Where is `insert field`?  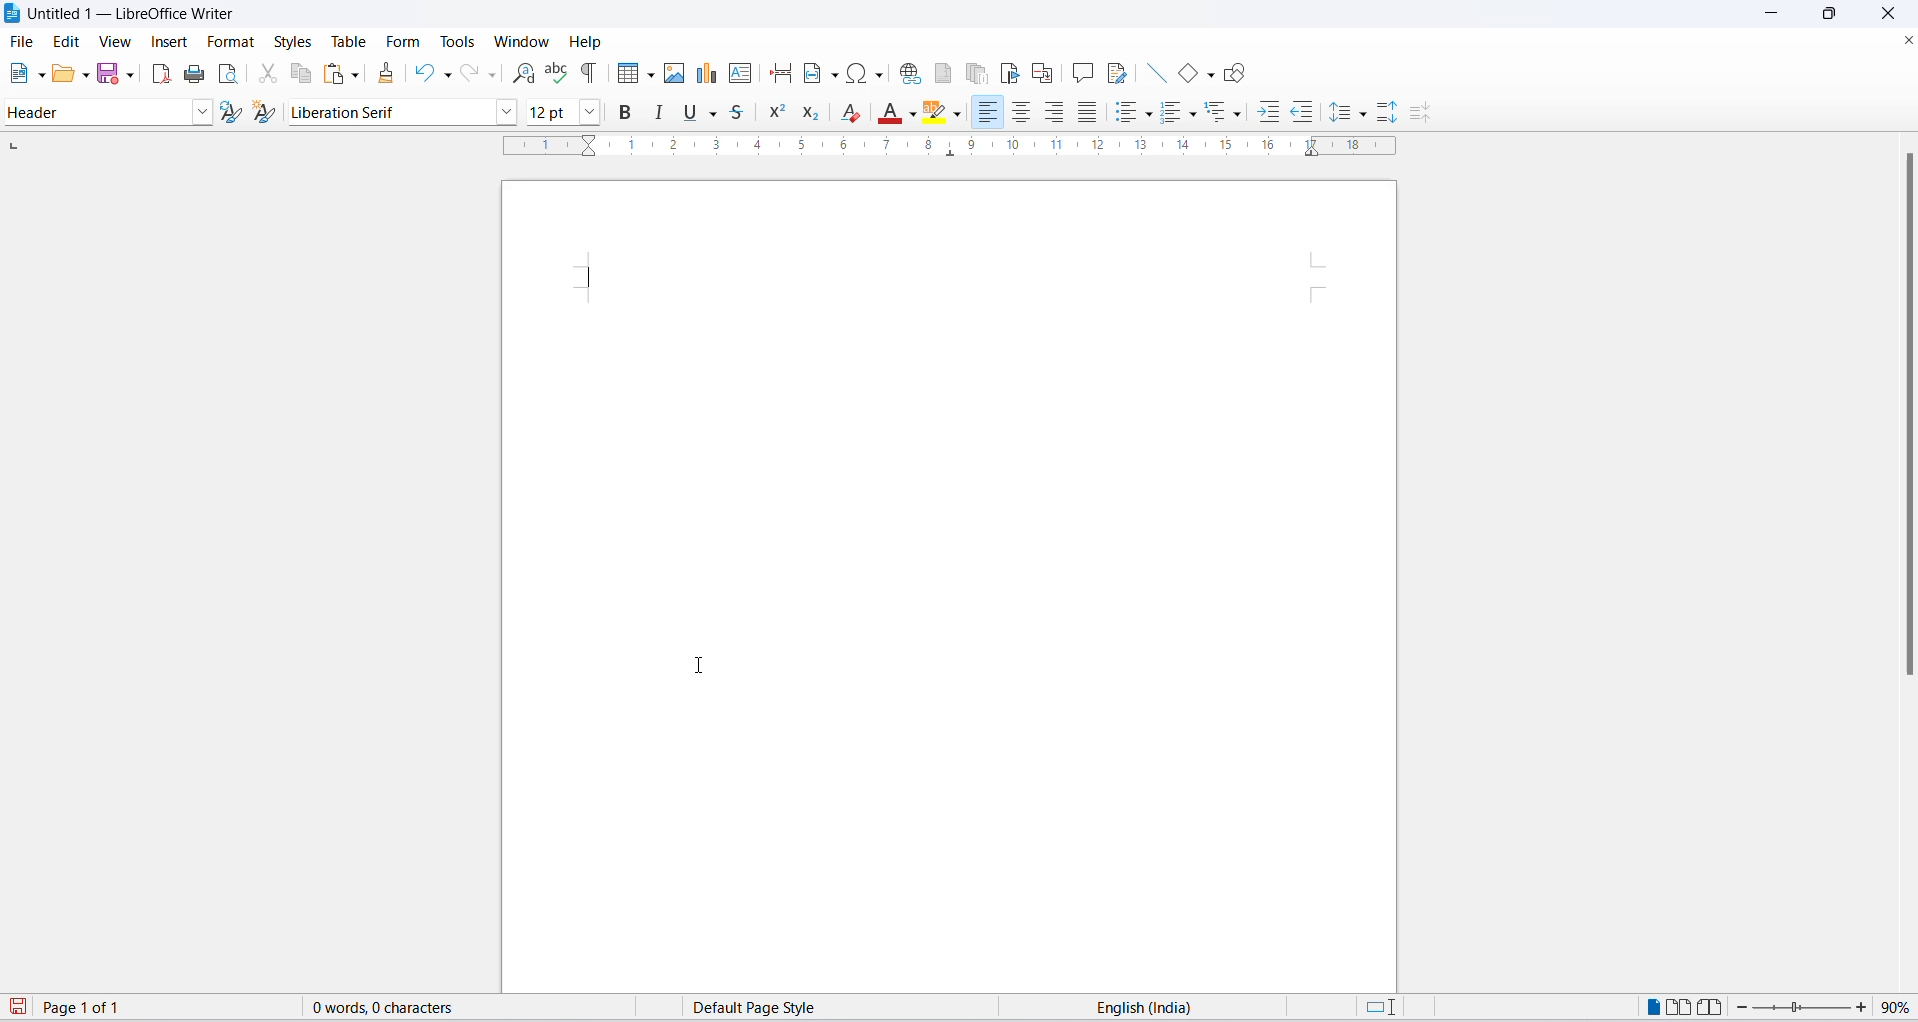
insert field is located at coordinates (819, 75).